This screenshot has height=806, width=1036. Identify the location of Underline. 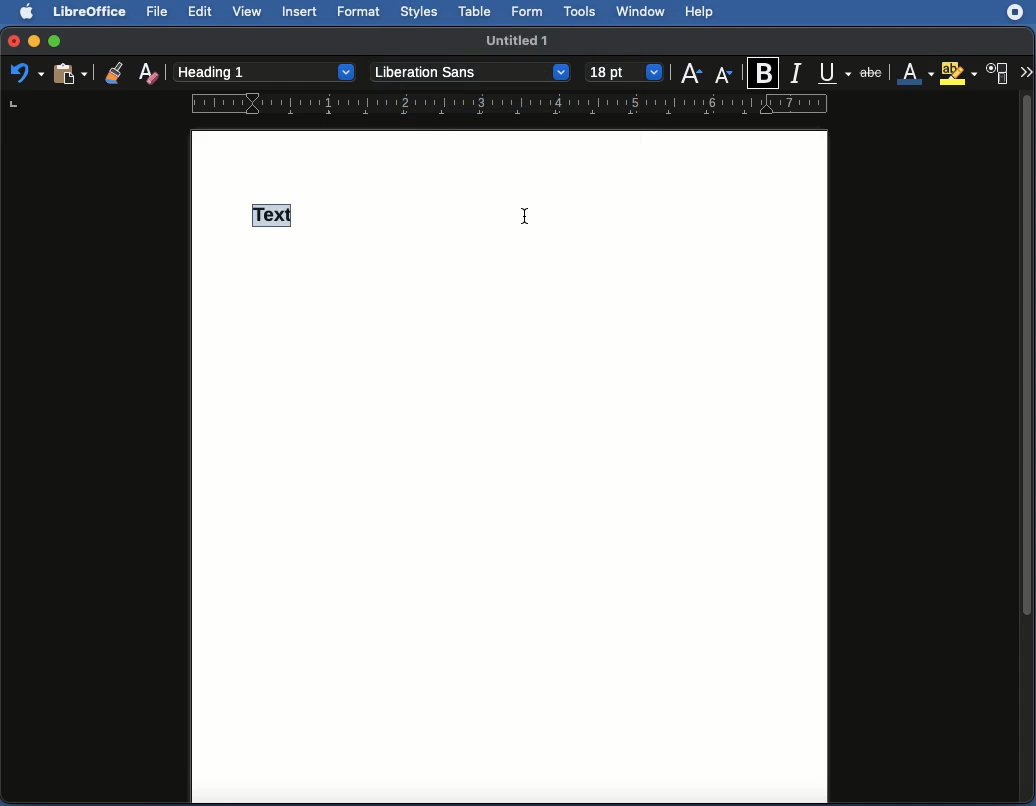
(836, 73).